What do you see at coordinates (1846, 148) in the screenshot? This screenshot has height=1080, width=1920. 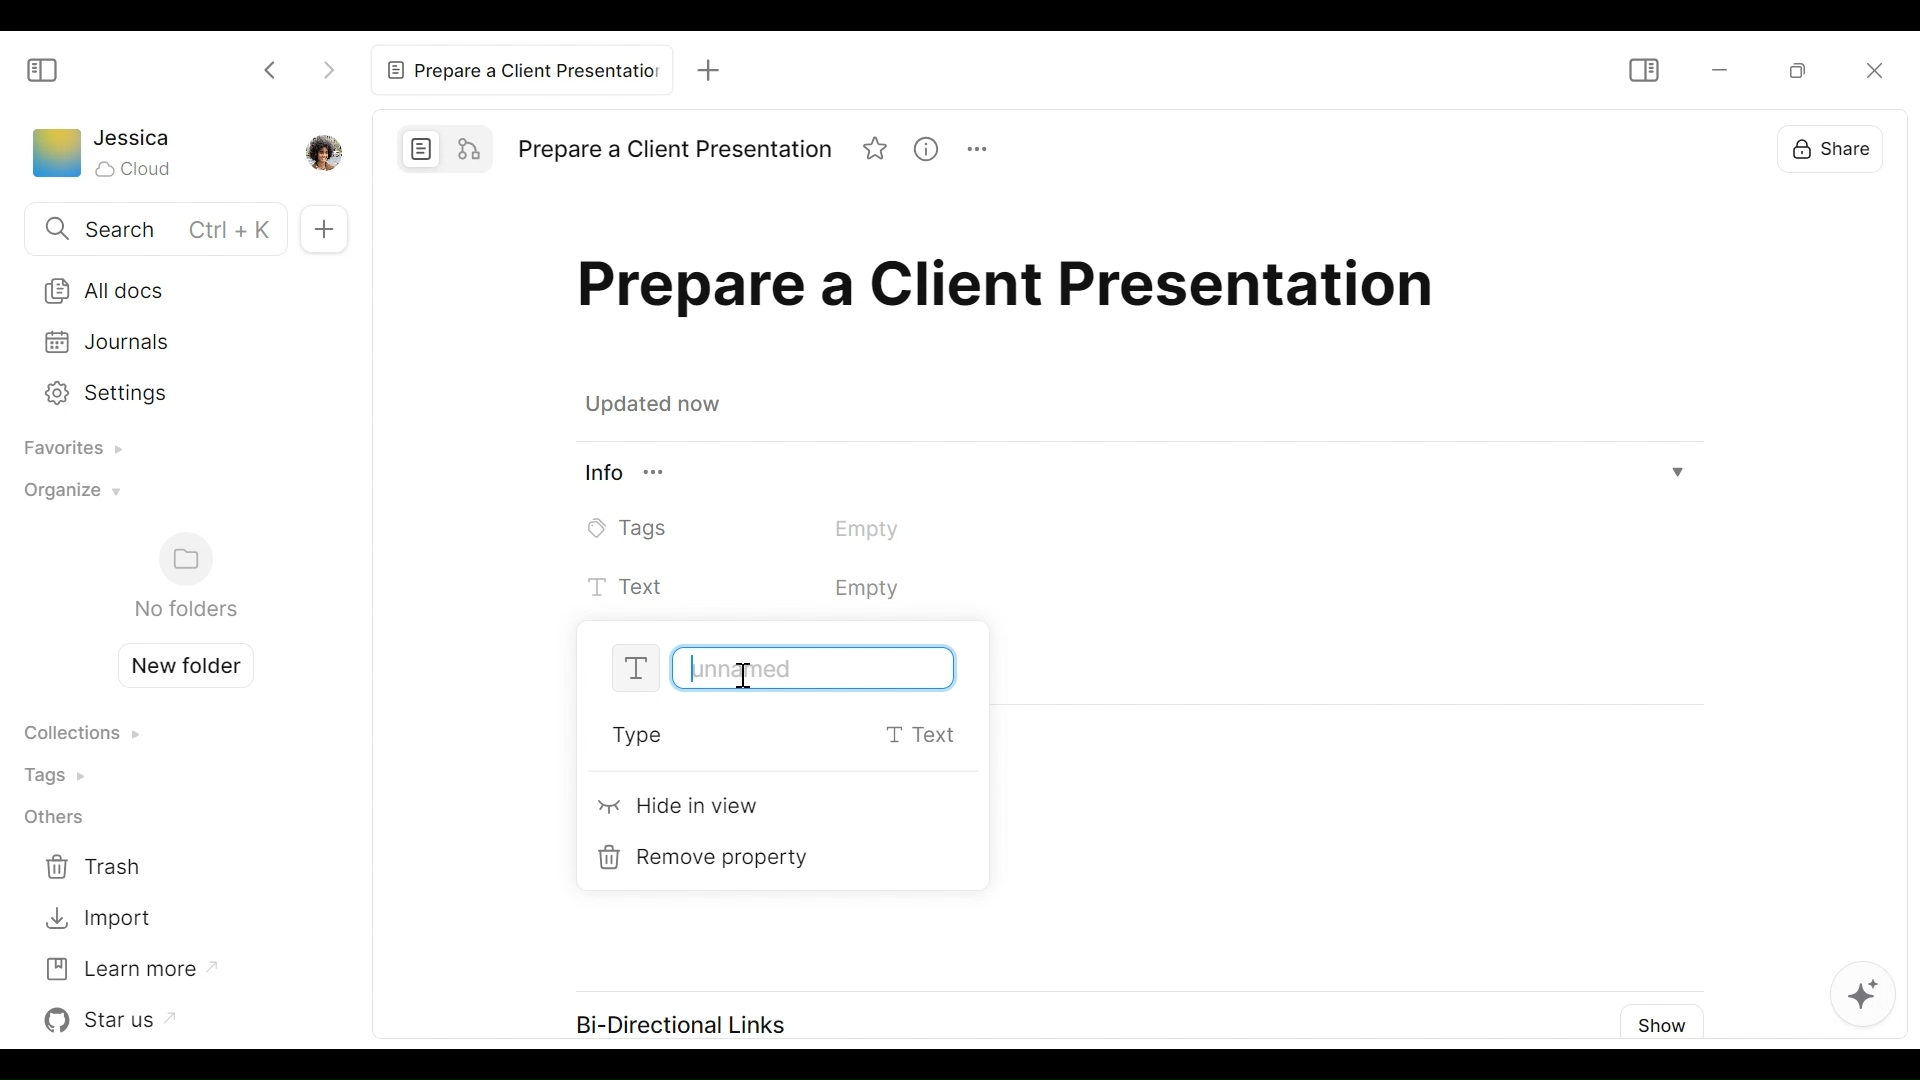 I see `Share` at bounding box center [1846, 148].